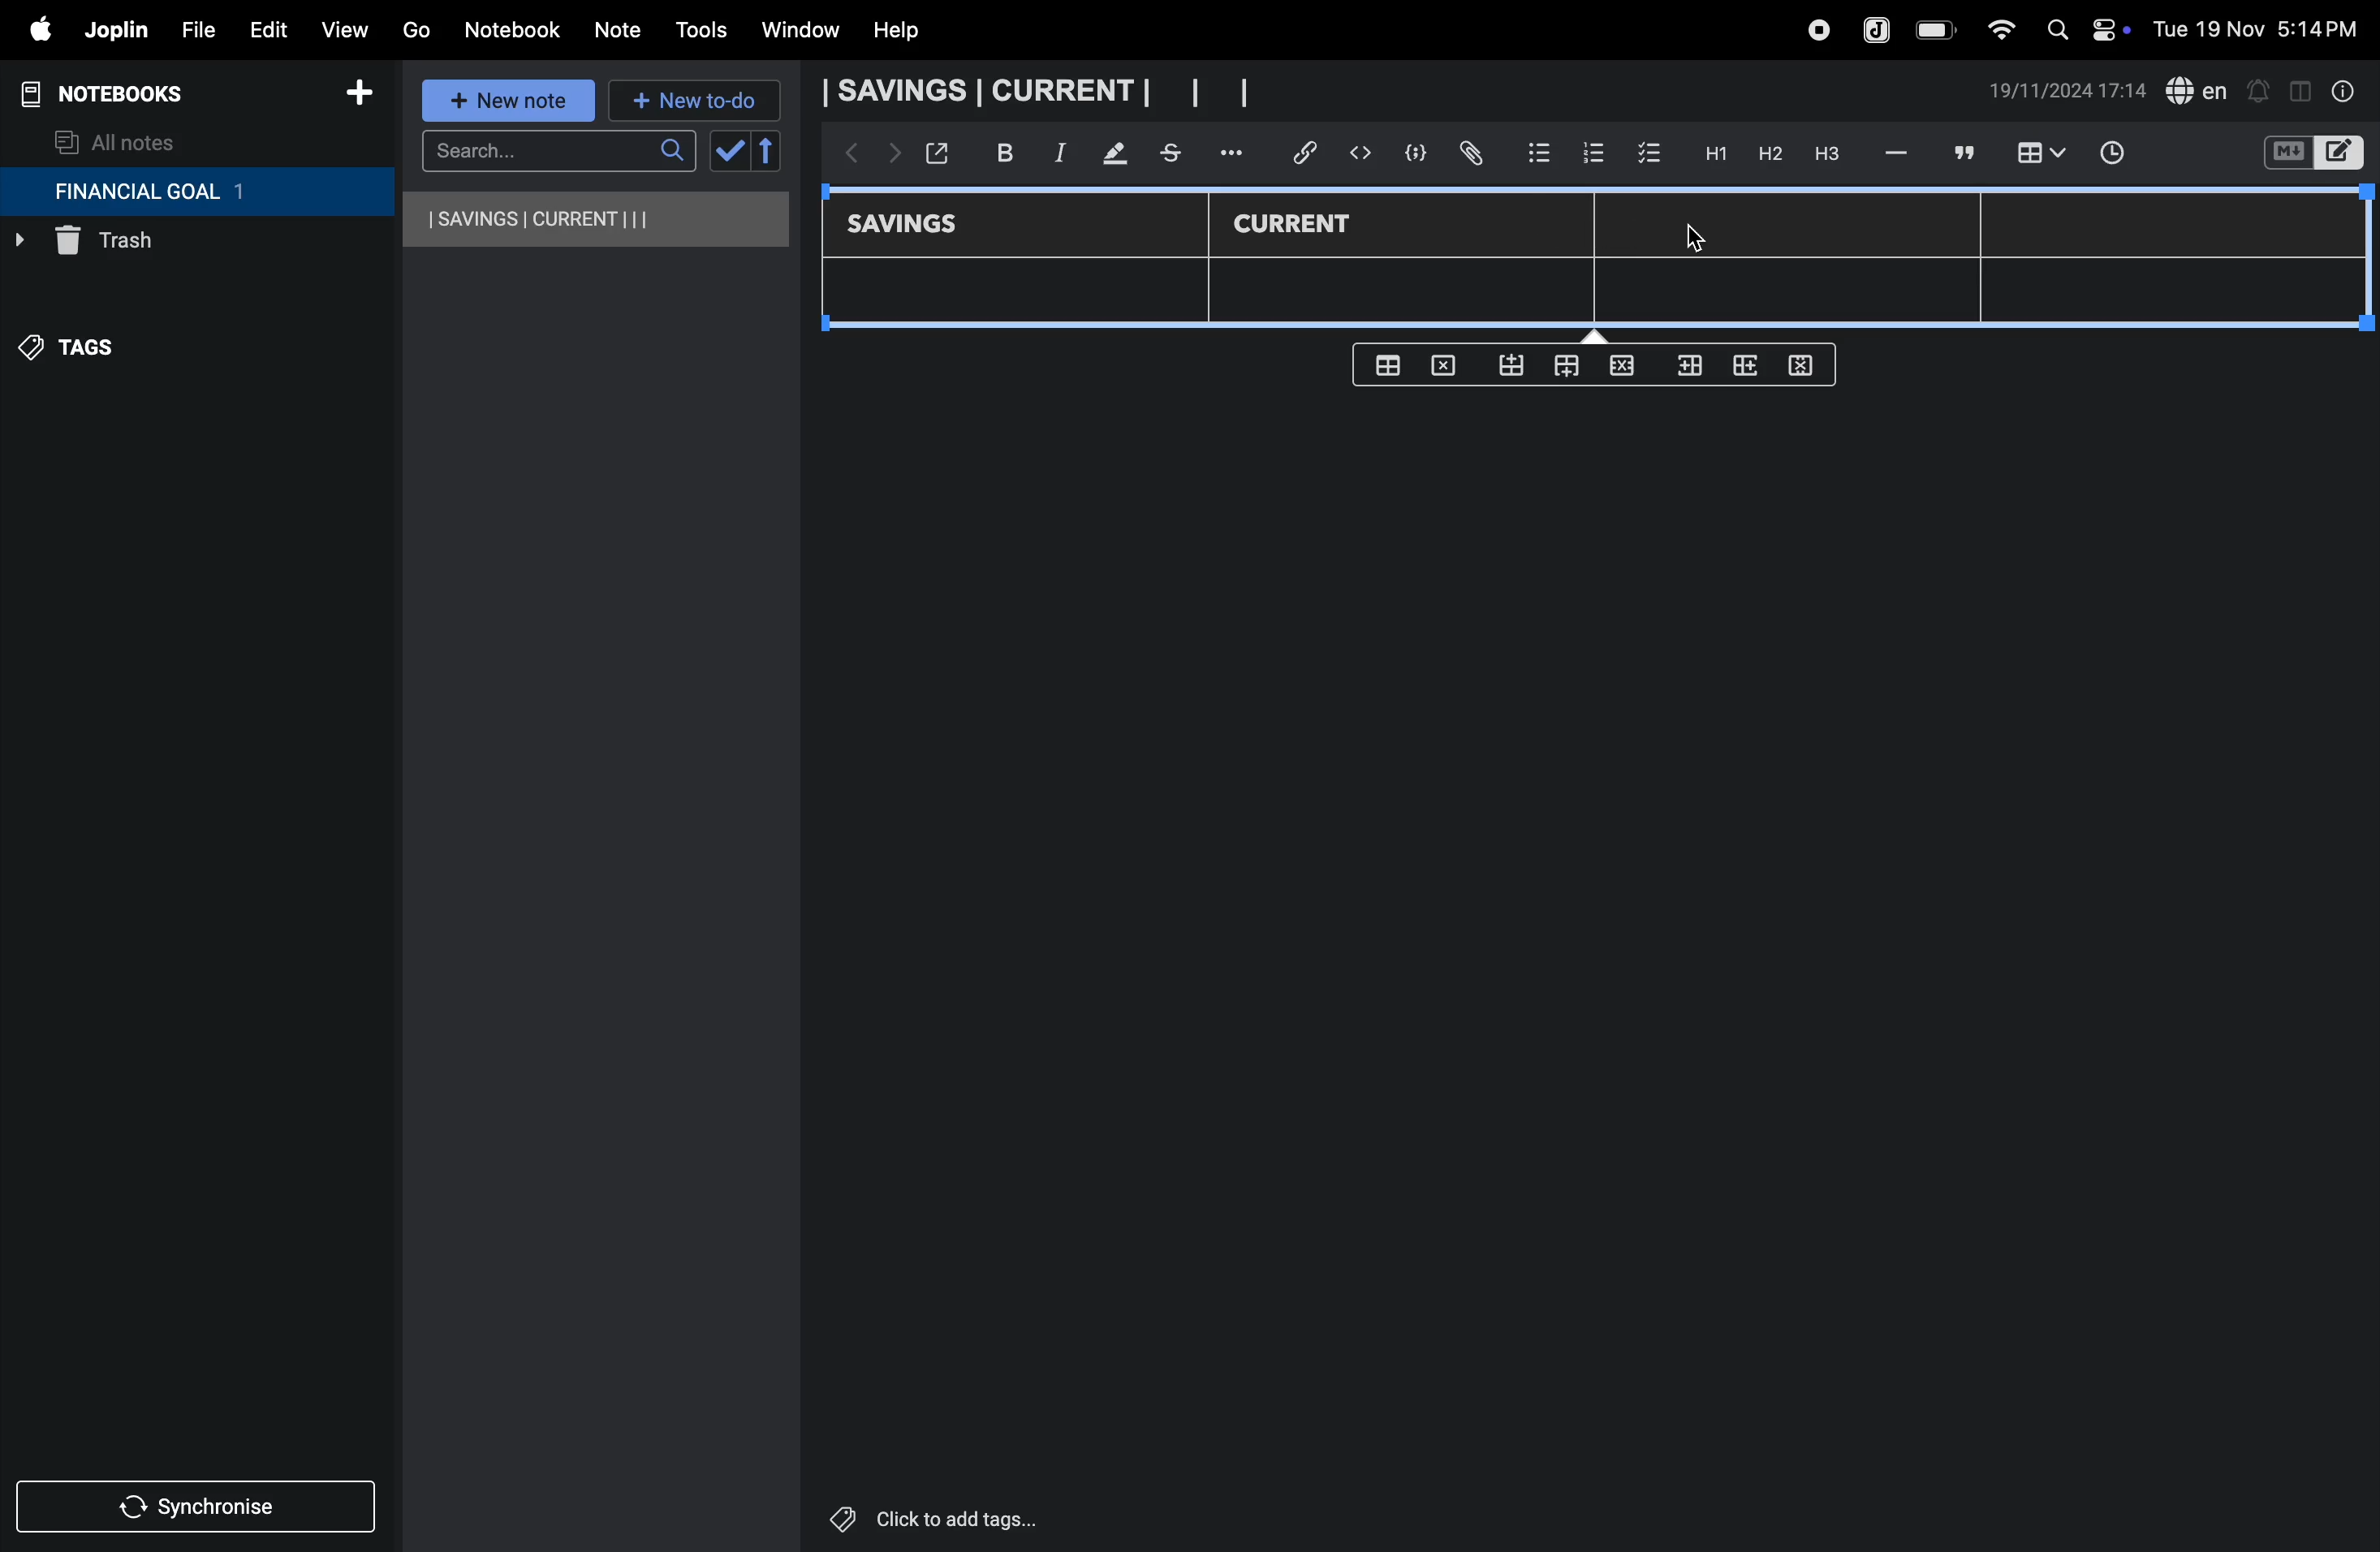  I want to click on savings and current, so click(598, 219).